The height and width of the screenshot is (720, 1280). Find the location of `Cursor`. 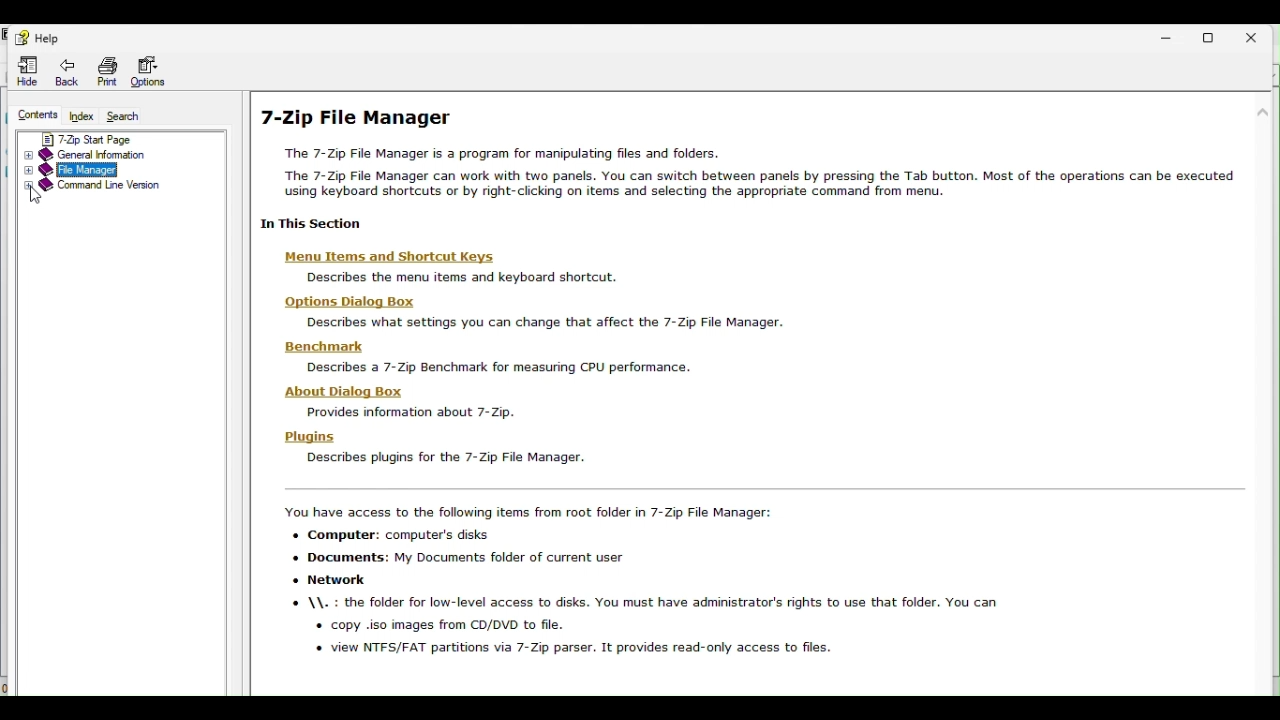

Cursor is located at coordinates (36, 197).